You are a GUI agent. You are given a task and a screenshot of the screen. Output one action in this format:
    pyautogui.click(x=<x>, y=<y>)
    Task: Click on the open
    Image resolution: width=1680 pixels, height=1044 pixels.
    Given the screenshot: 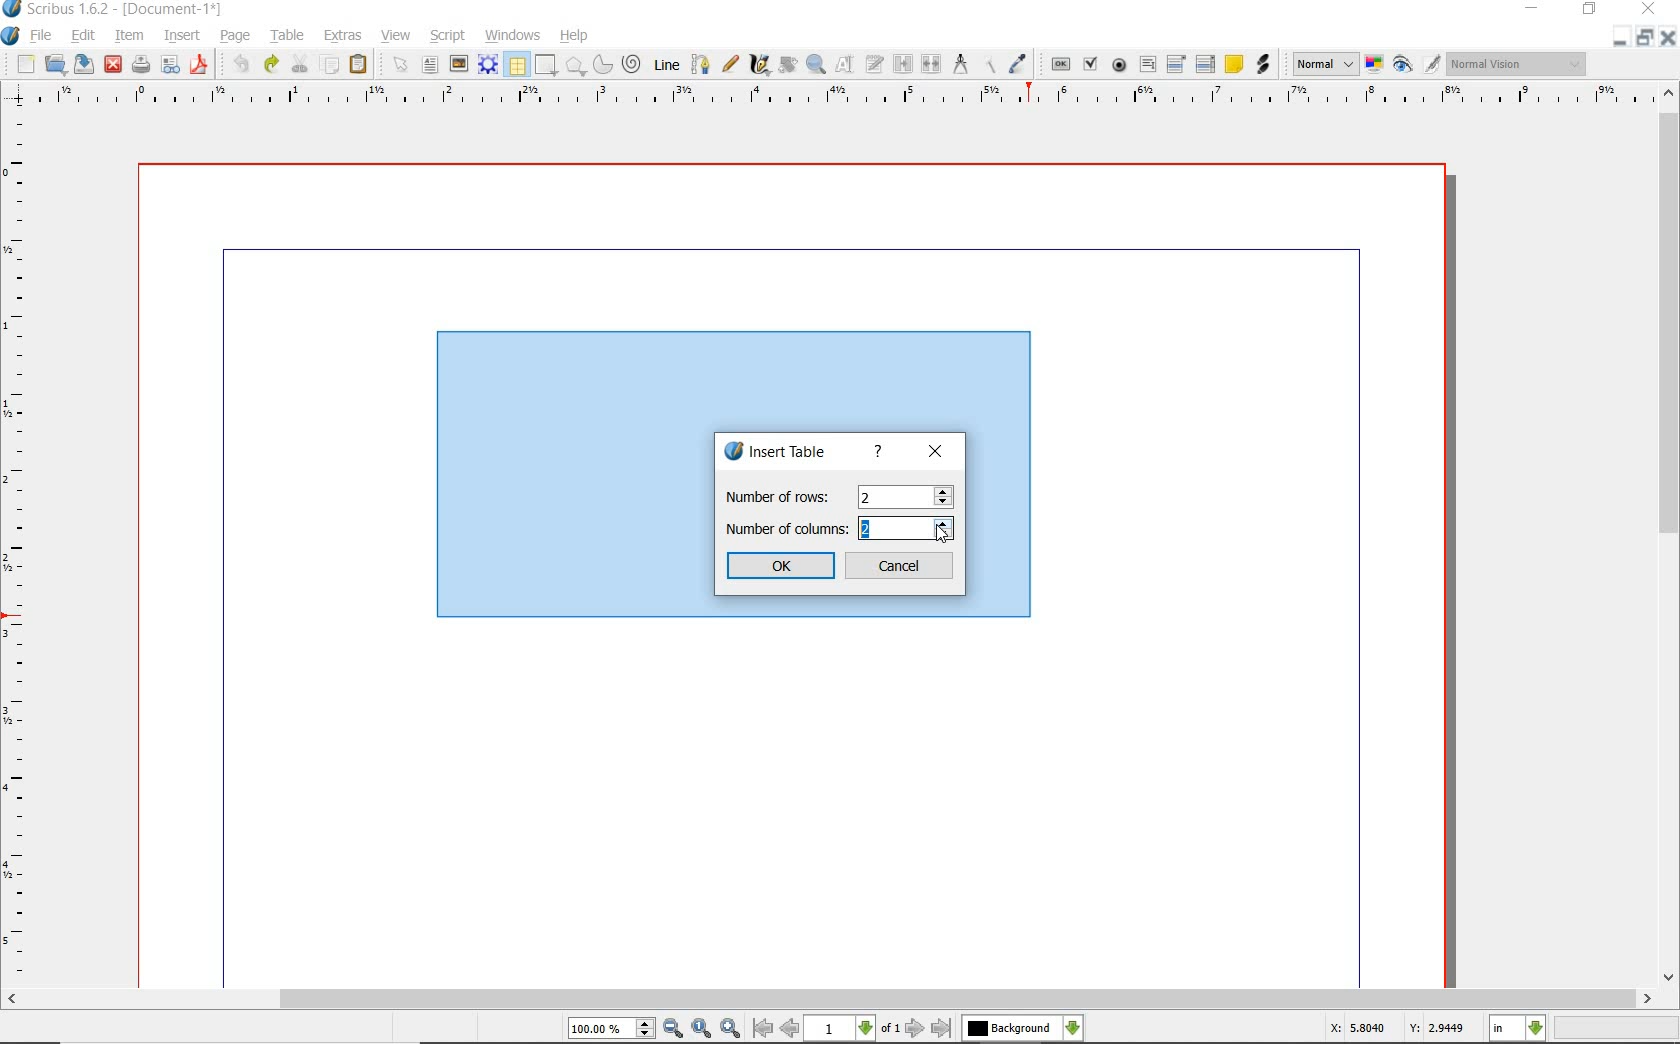 What is the action you would take?
    pyautogui.click(x=56, y=65)
    